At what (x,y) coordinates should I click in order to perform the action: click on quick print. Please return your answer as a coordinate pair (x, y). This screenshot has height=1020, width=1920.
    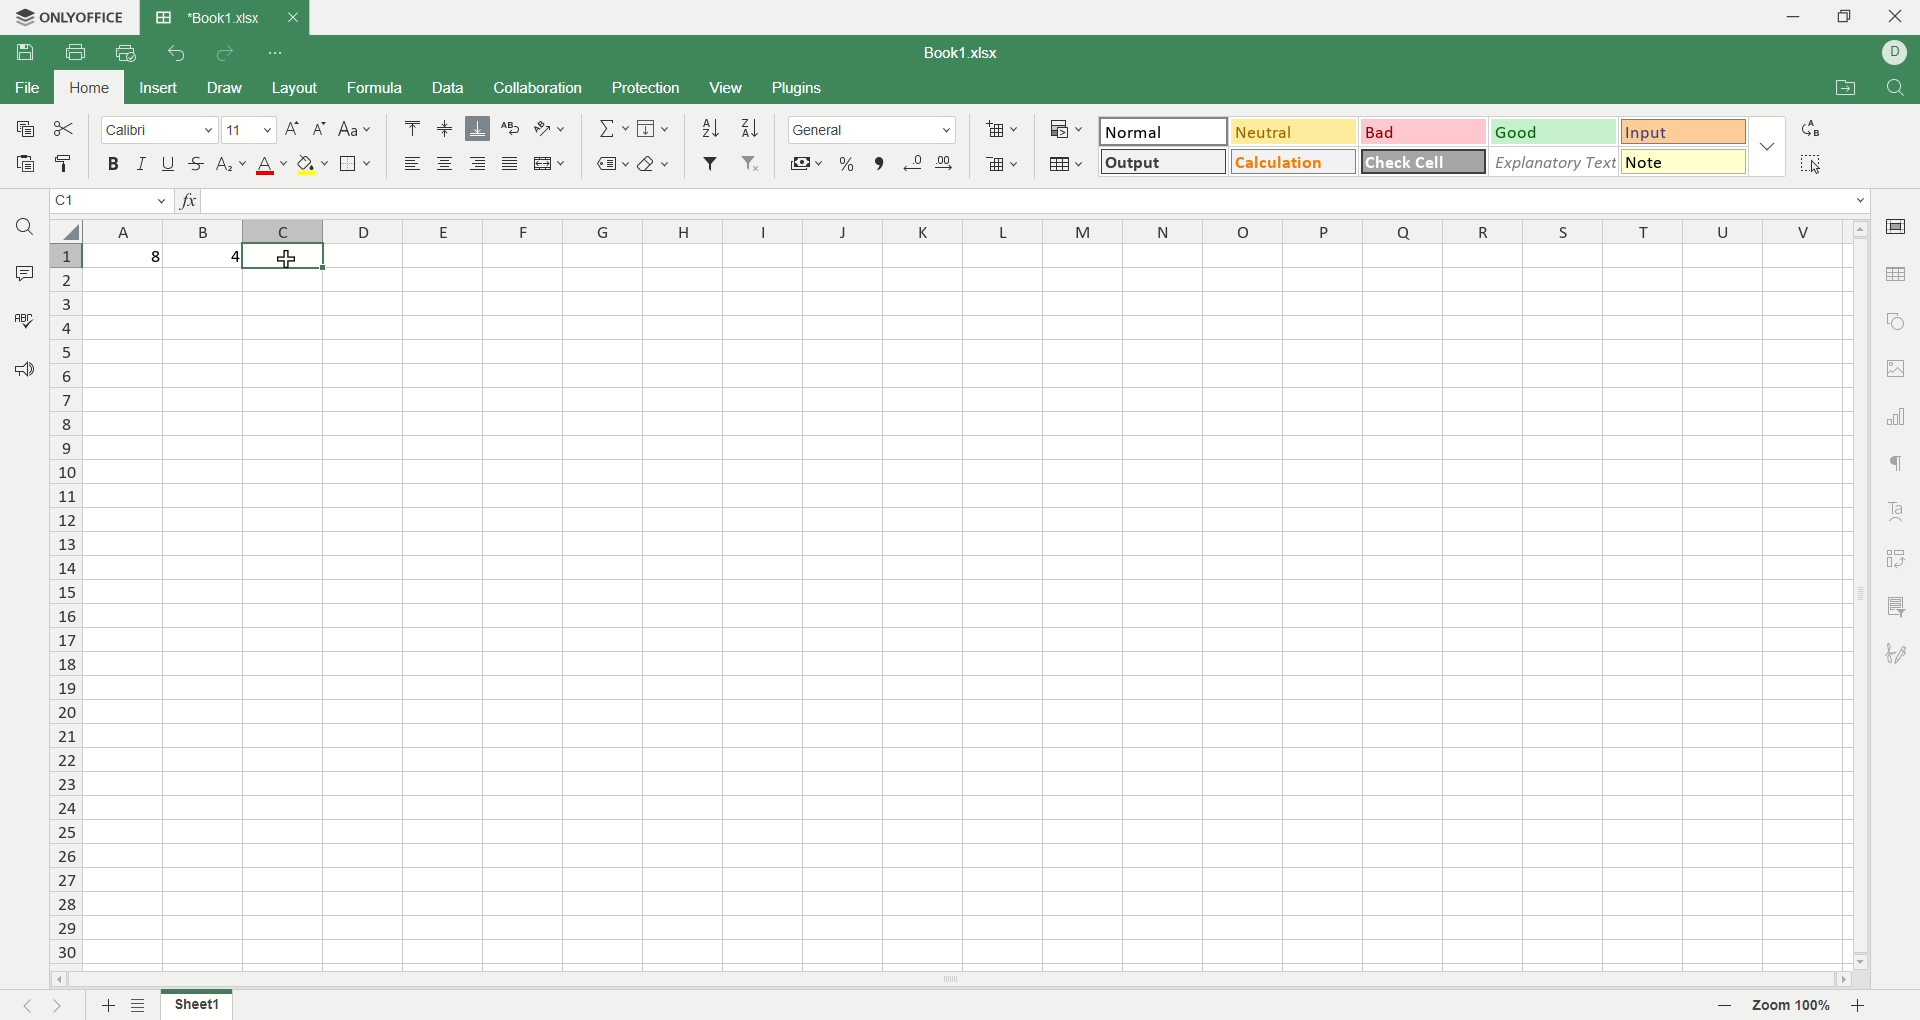
    Looking at the image, I should click on (123, 53).